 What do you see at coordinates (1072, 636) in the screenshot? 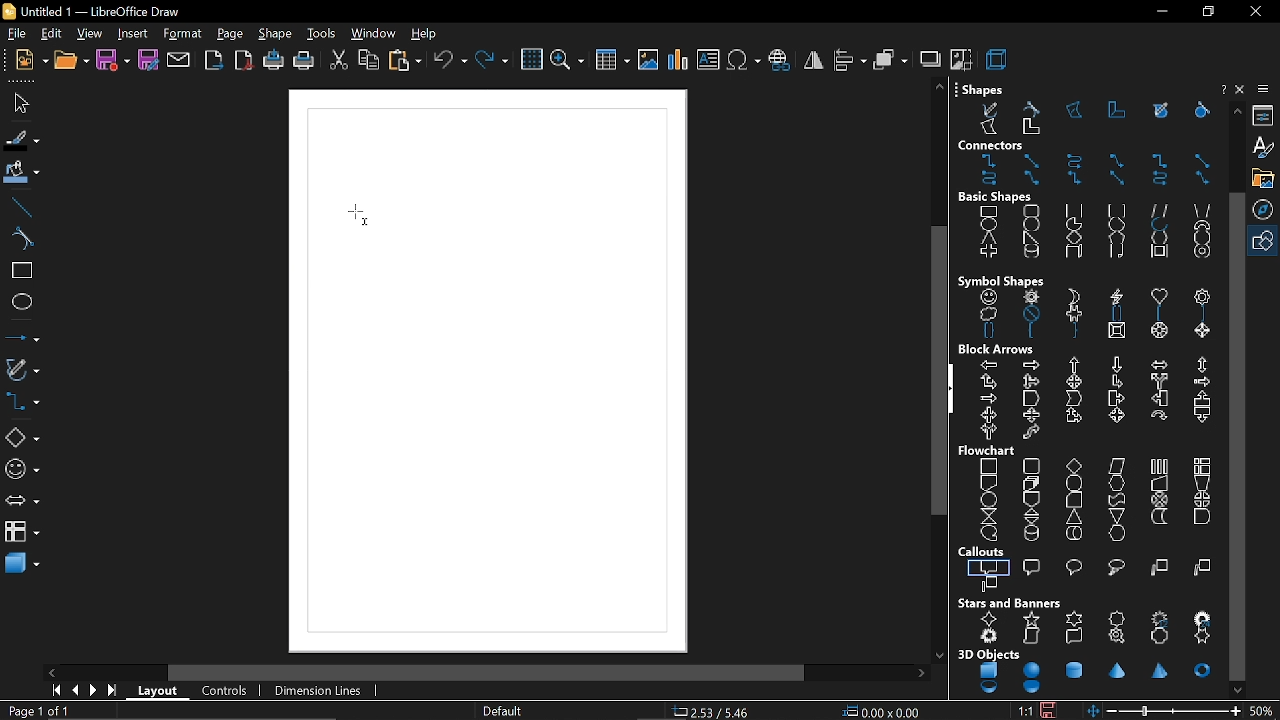
I see `horizontal scroll` at bounding box center [1072, 636].